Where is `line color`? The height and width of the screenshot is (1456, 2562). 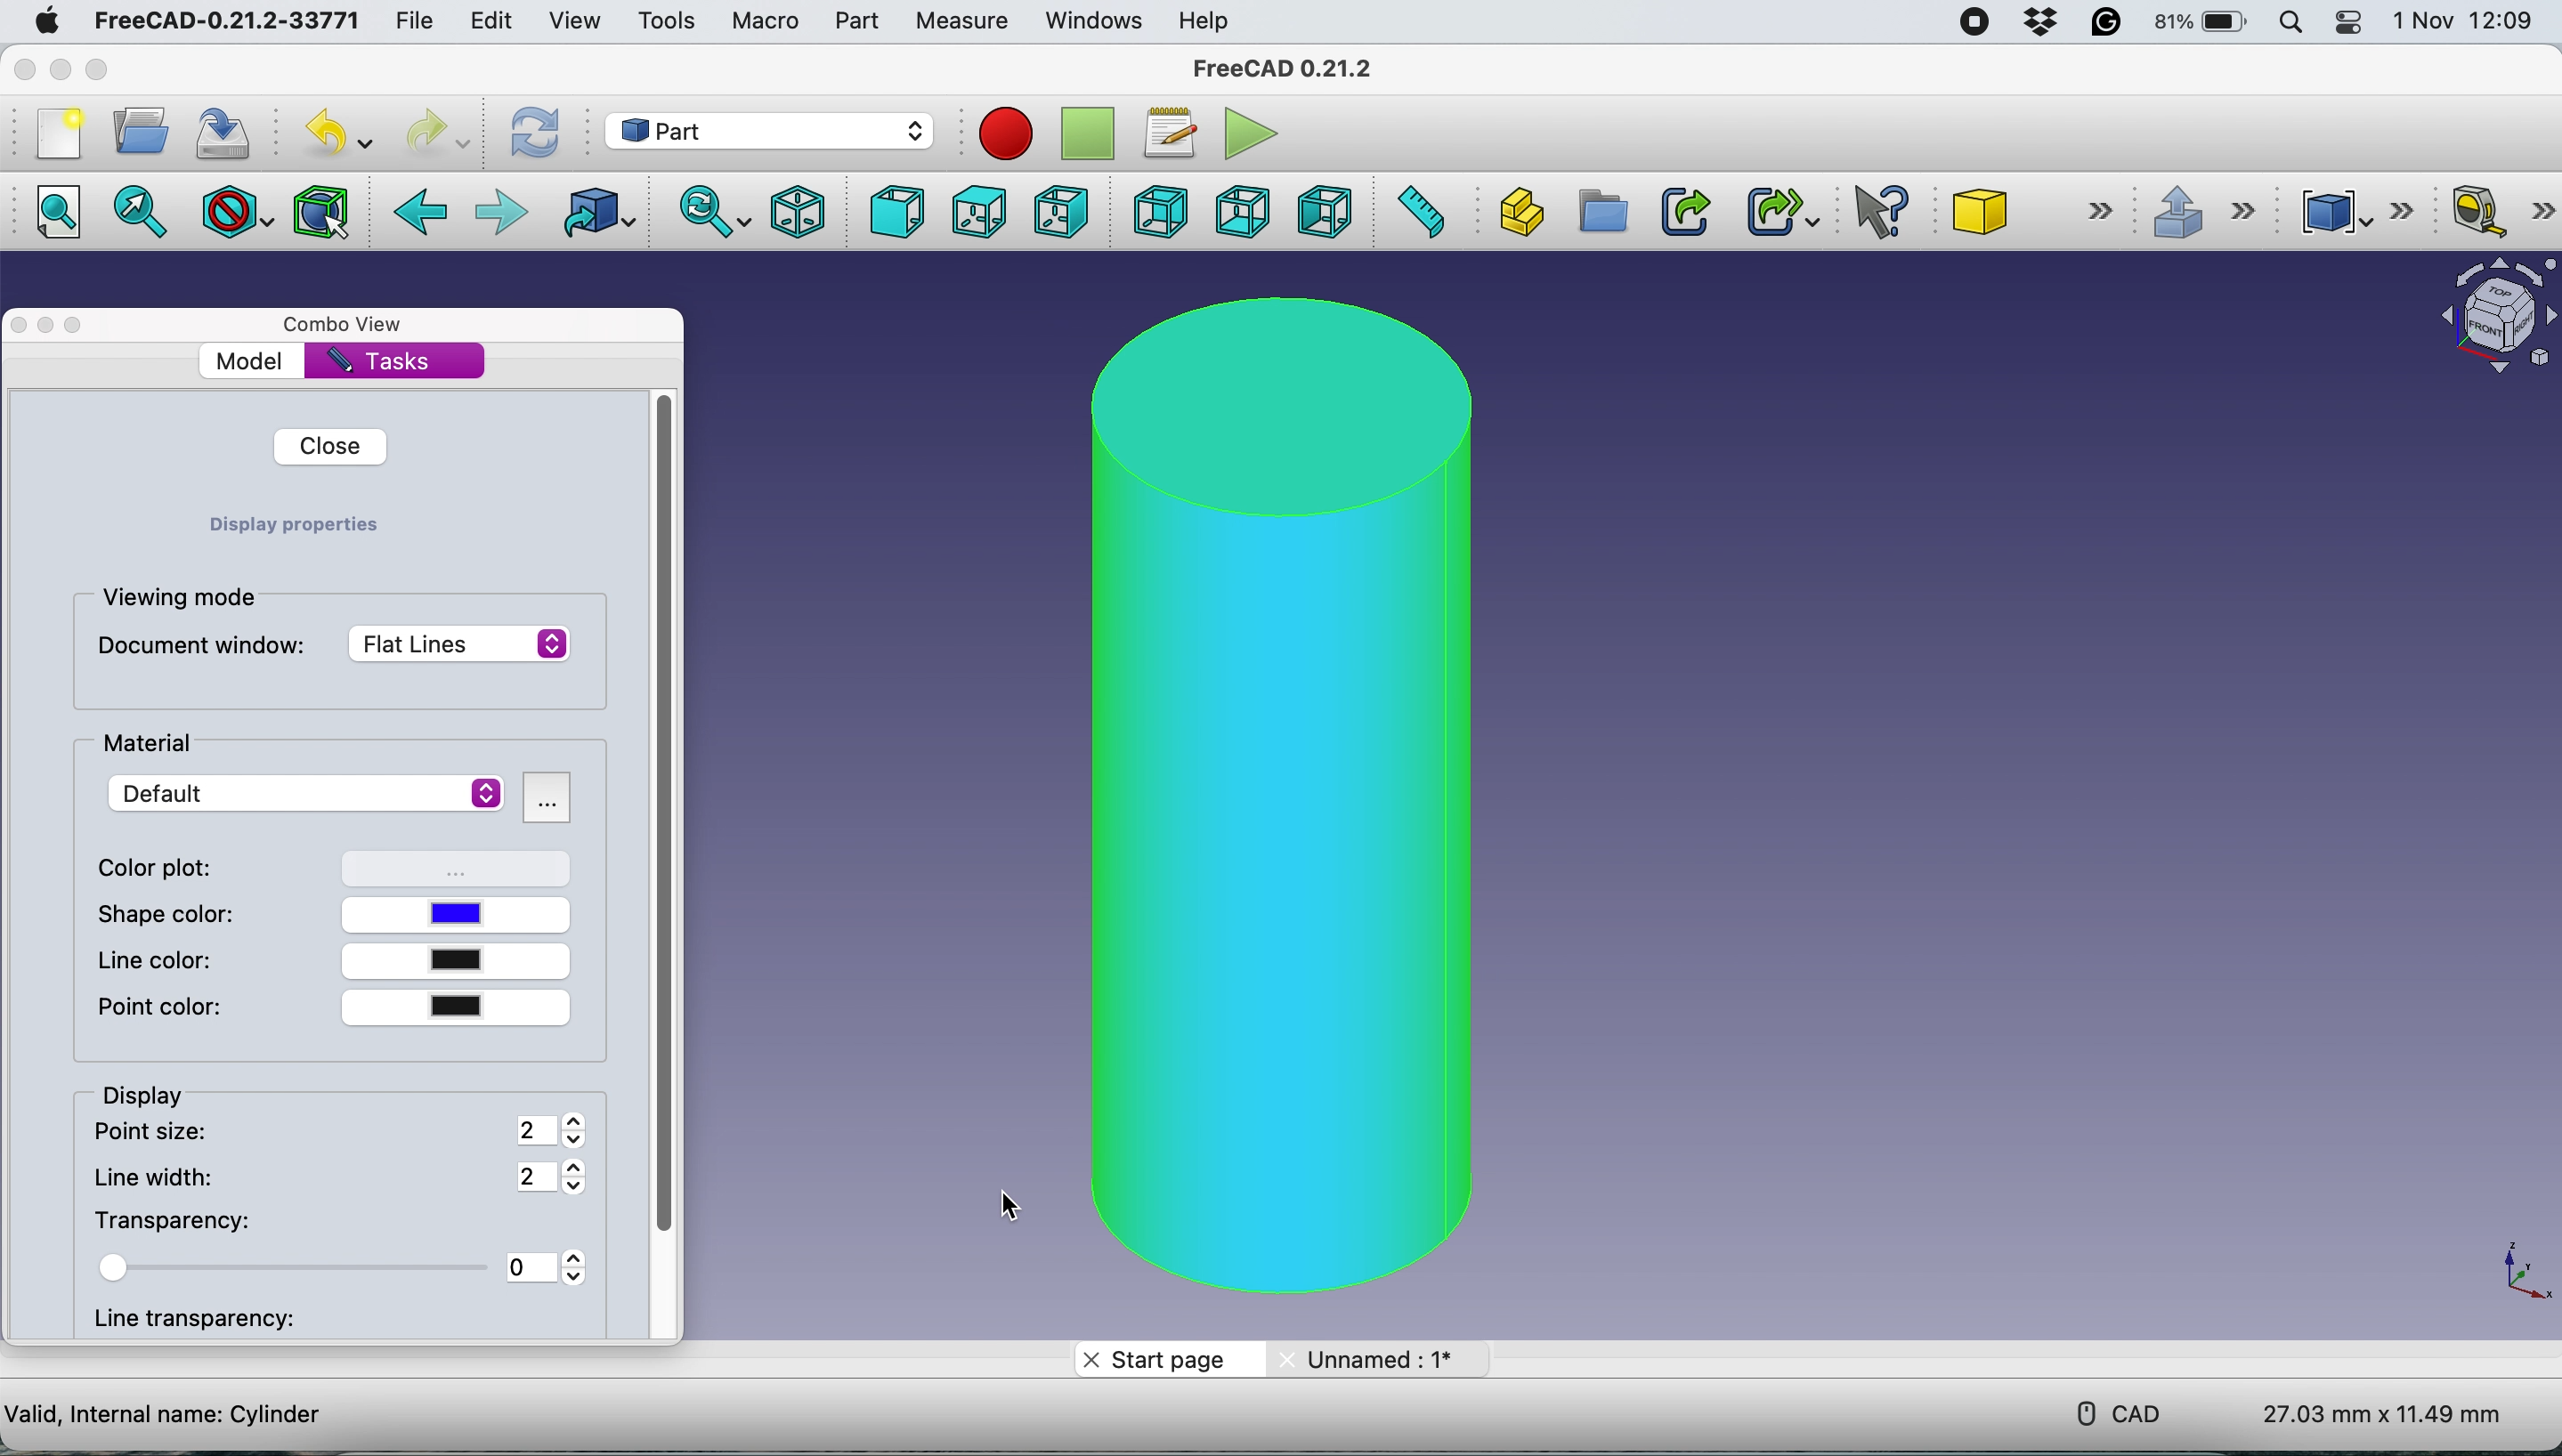
line color is located at coordinates (326, 958).